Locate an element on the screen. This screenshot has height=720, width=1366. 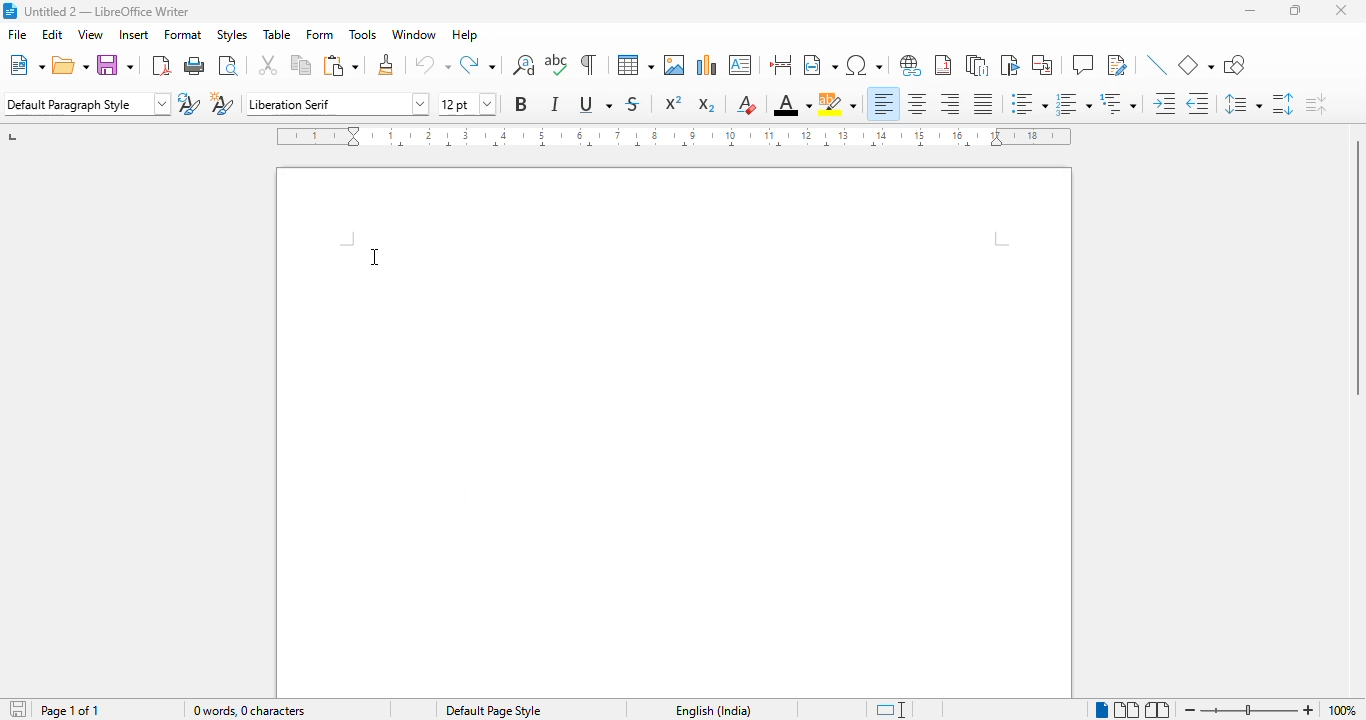
logo is located at coordinates (10, 11).